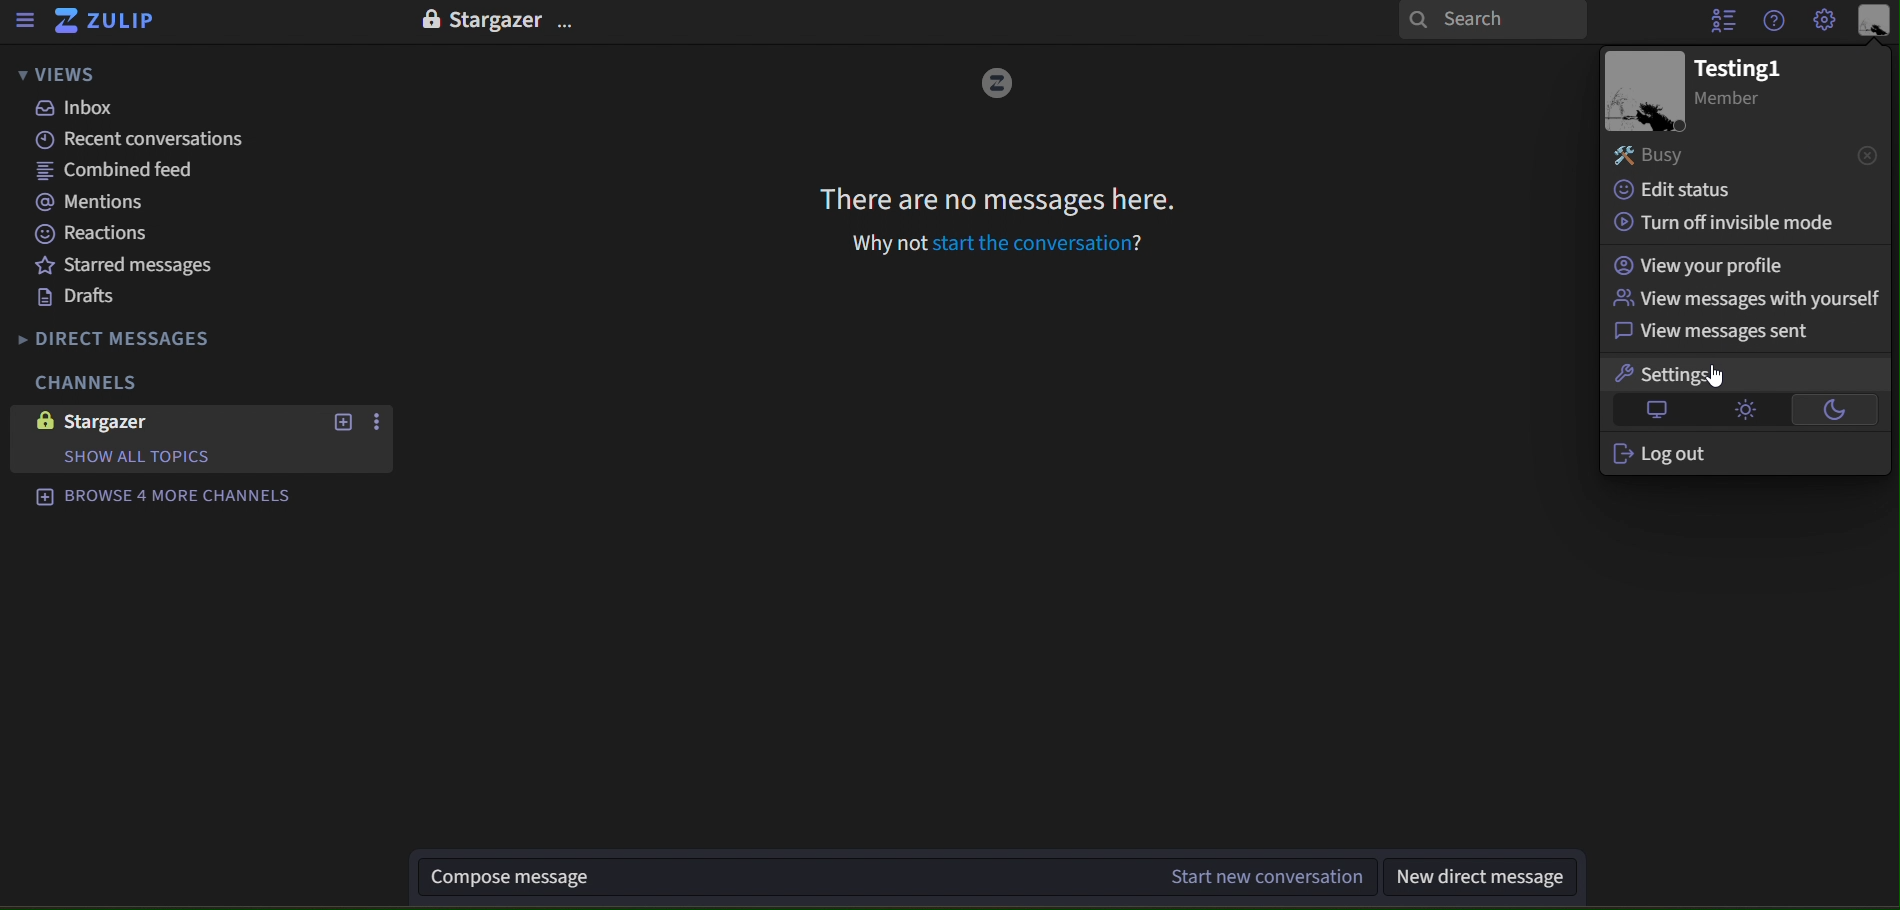 This screenshot has width=1900, height=910. What do you see at coordinates (112, 234) in the screenshot?
I see `reactions` at bounding box center [112, 234].